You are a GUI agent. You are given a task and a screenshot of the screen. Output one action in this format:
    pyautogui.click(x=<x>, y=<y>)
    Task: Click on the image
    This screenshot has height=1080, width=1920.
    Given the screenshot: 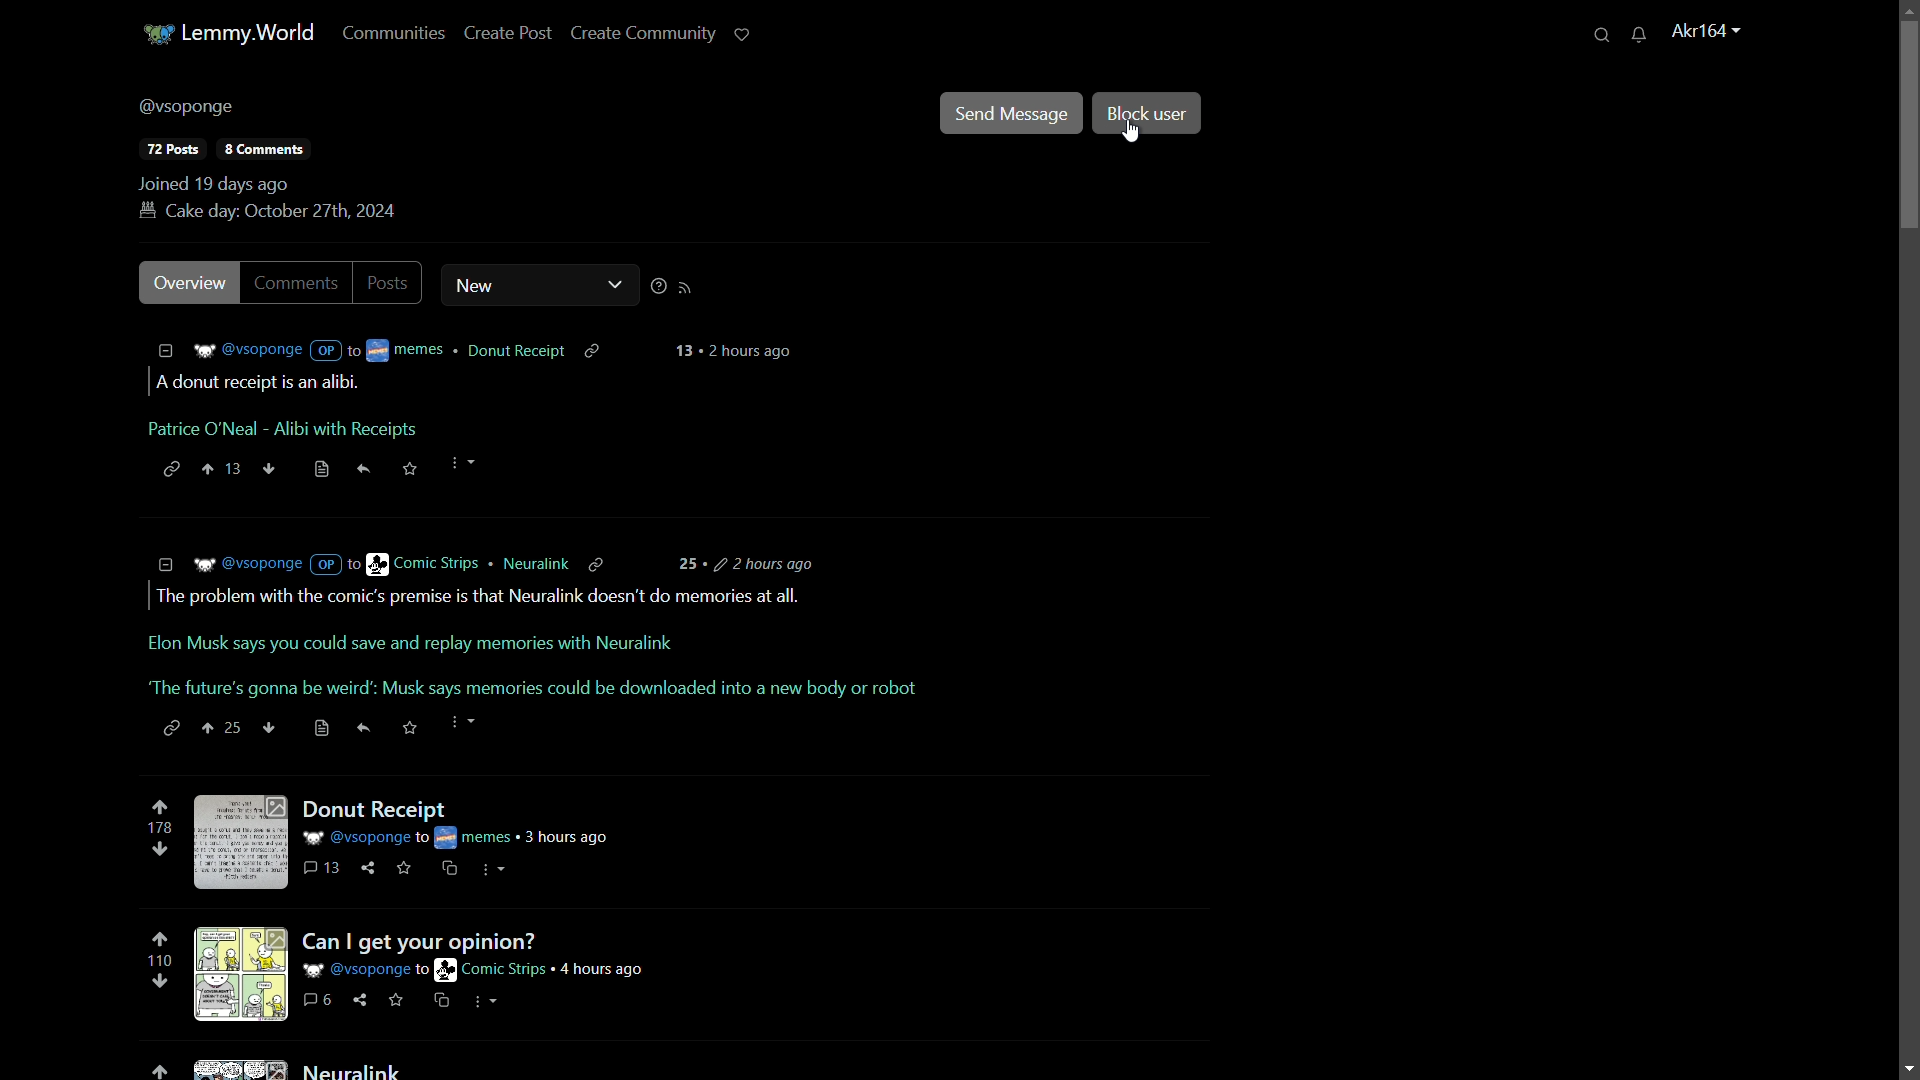 What is the action you would take?
    pyautogui.click(x=244, y=972)
    